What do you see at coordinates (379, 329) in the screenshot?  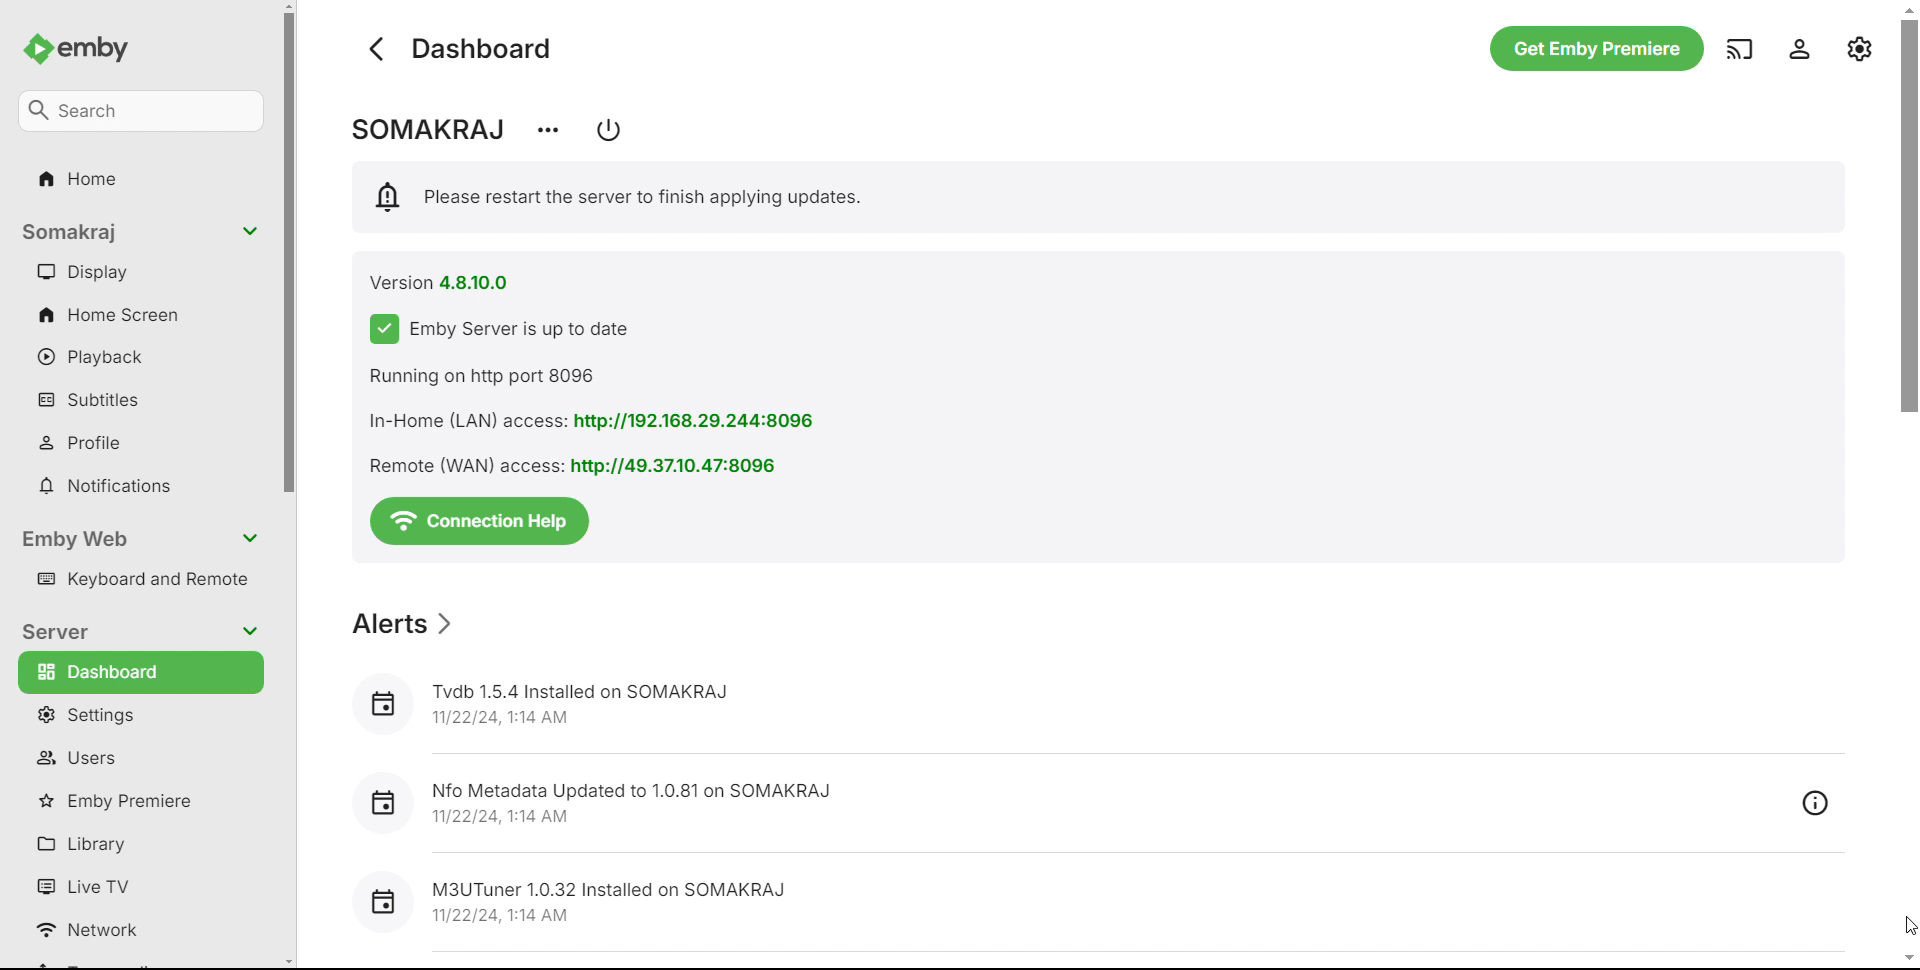 I see `enable checkbox` at bounding box center [379, 329].